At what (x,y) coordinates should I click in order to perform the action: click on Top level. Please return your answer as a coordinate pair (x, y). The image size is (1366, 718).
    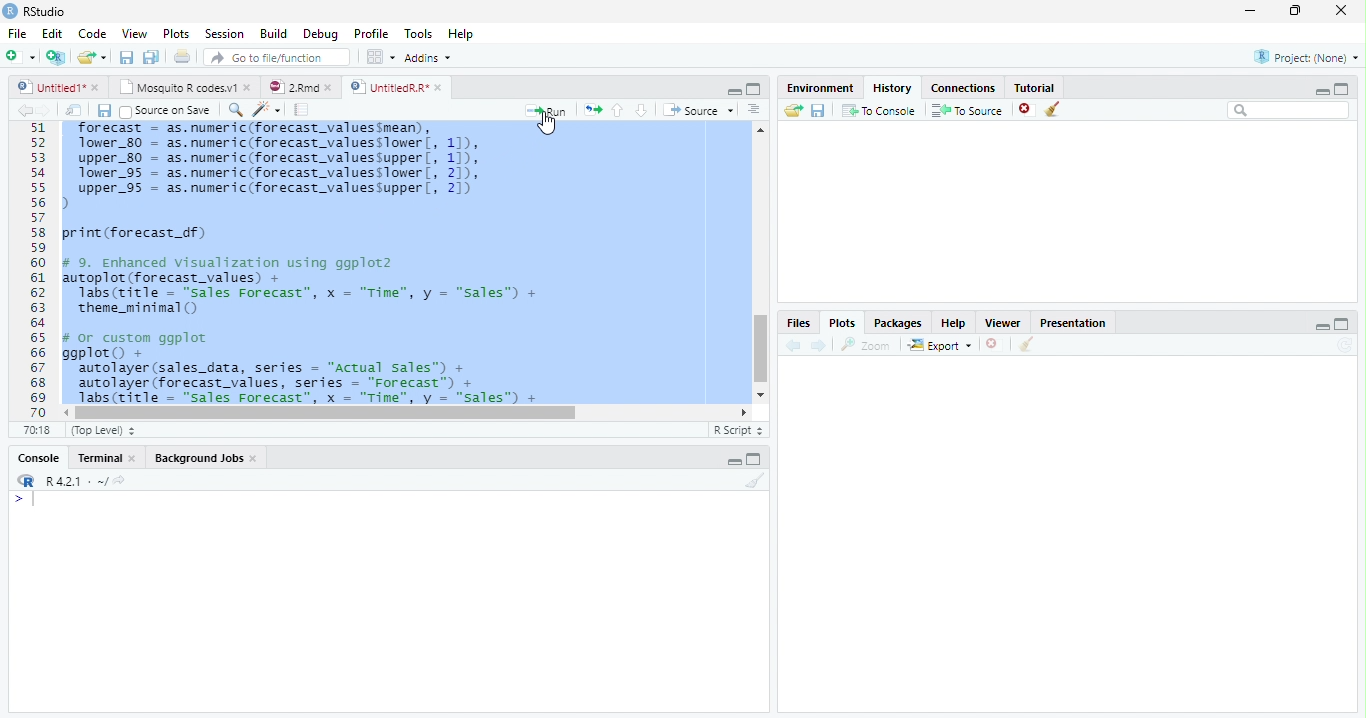
    Looking at the image, I should click on (102, 430).